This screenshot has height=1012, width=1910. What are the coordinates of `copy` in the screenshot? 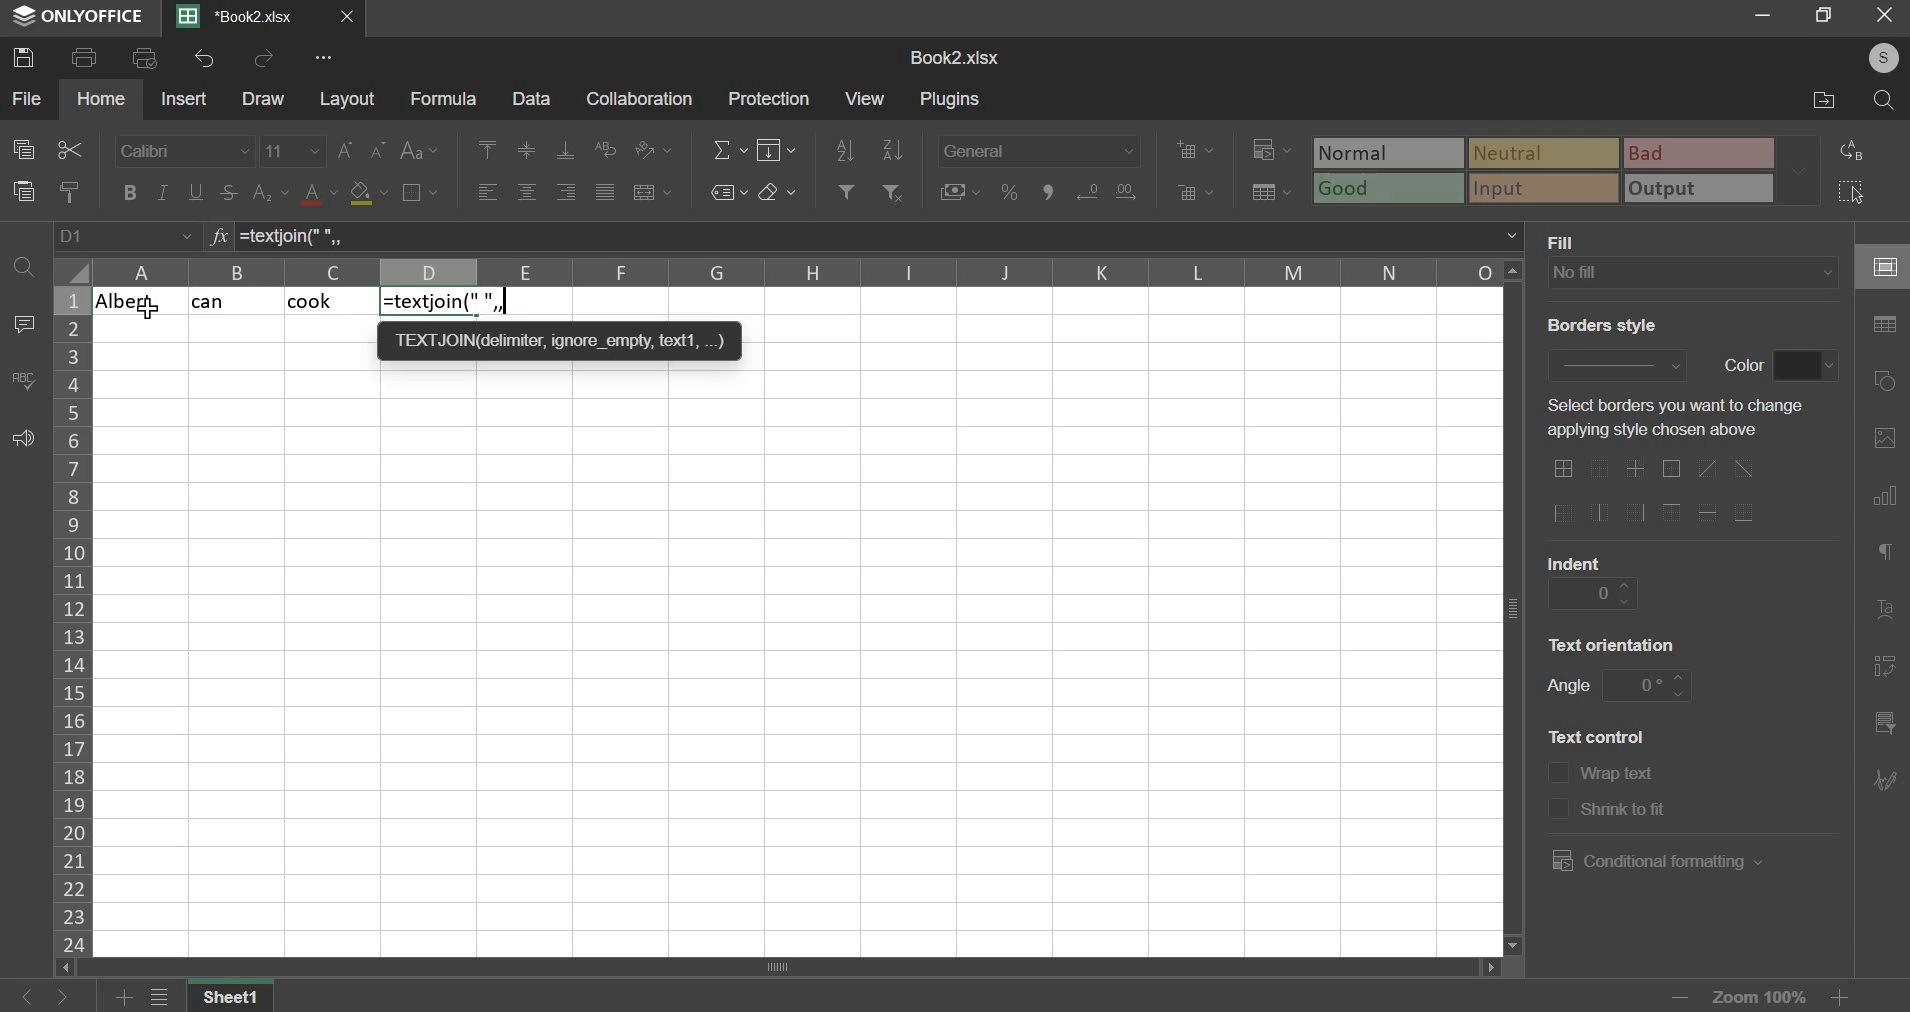 It's located at (23, 150).